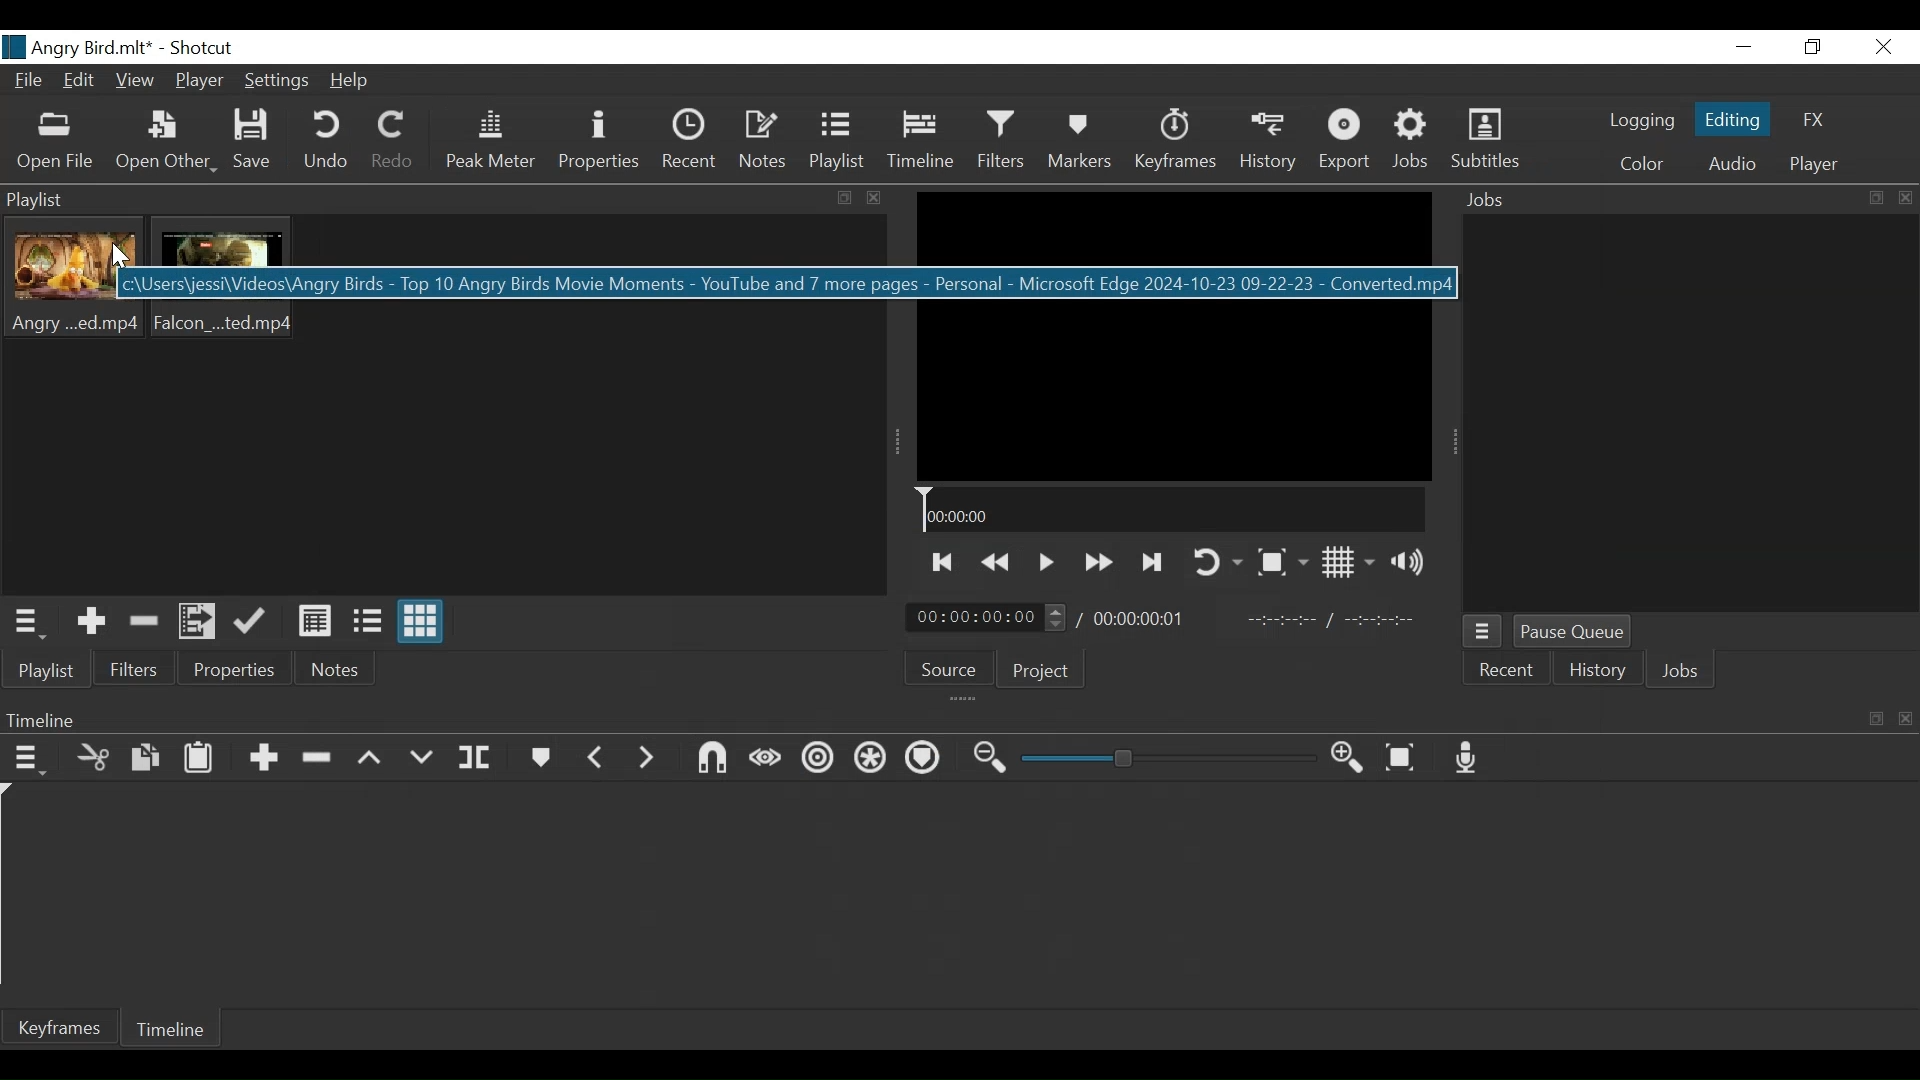  What do you see at coordinates (1595, 669) in the screenshot?
I see `History` at bounding box center [1595, 669].